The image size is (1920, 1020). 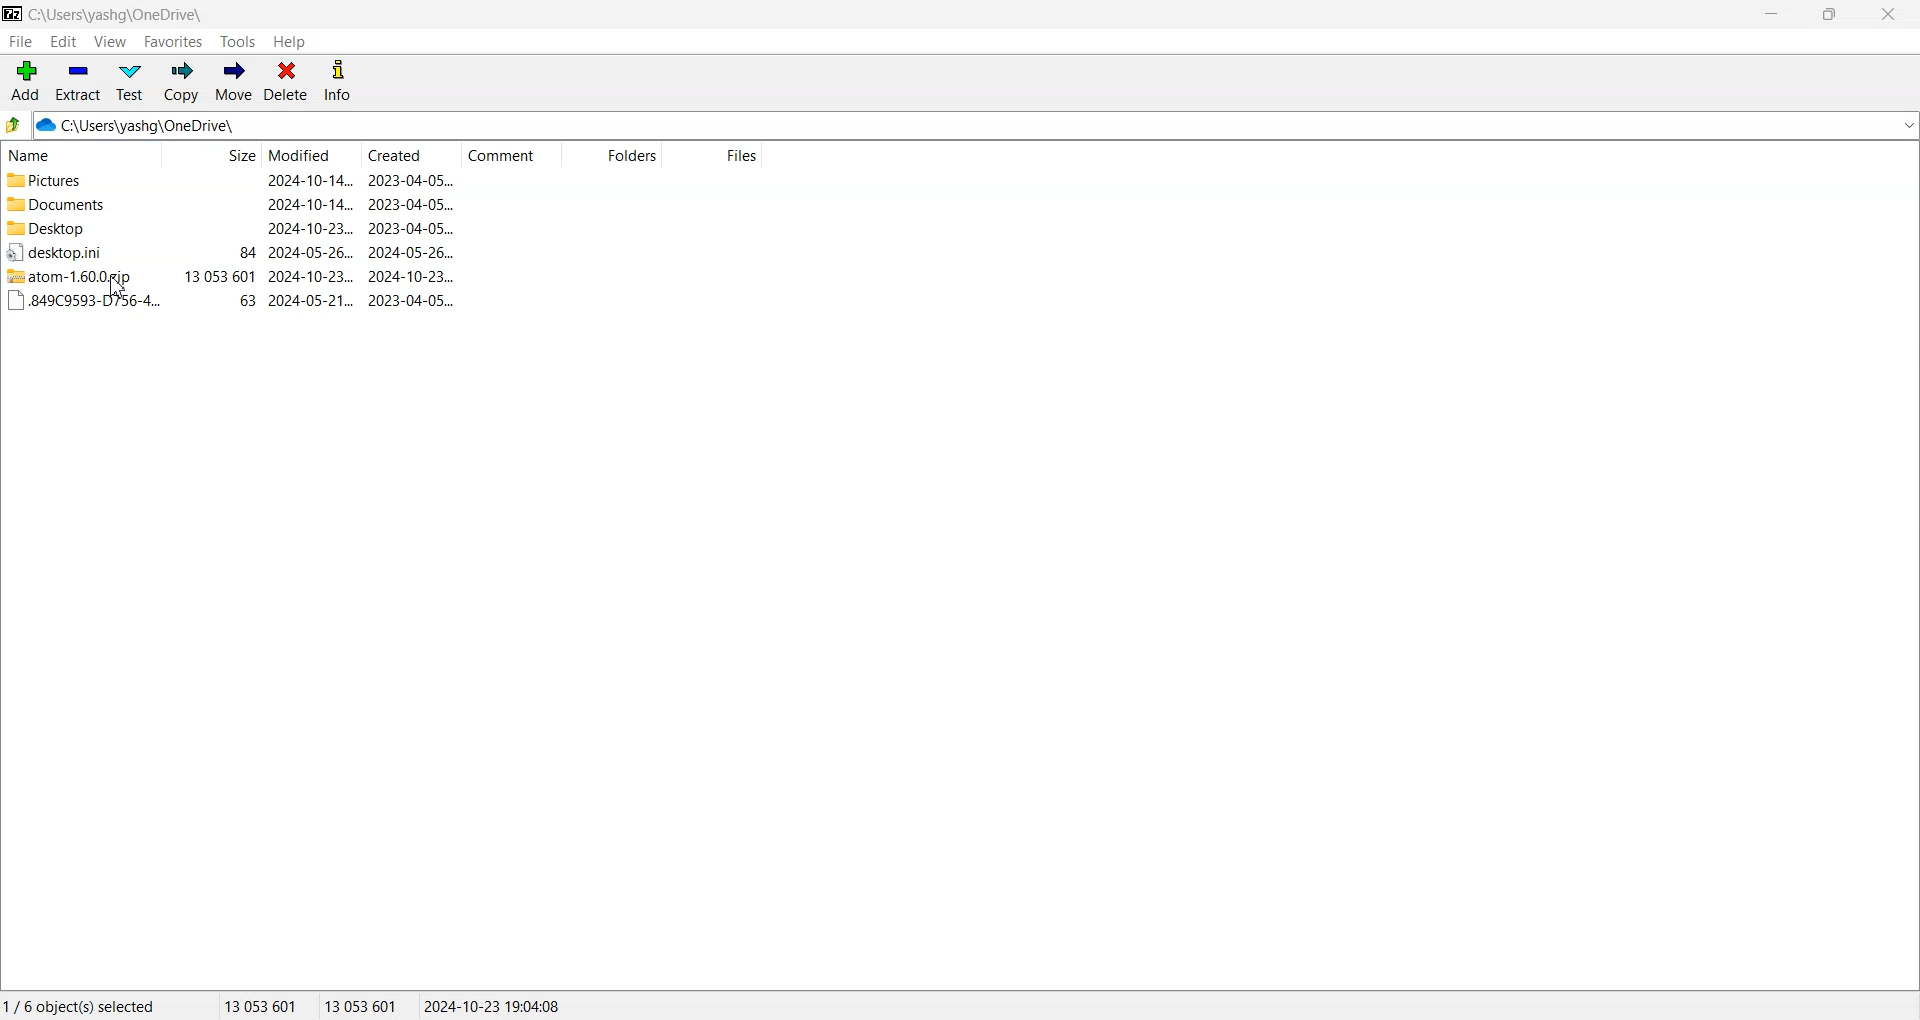 I want to click on Desktop File, so click(x=74, y=252).